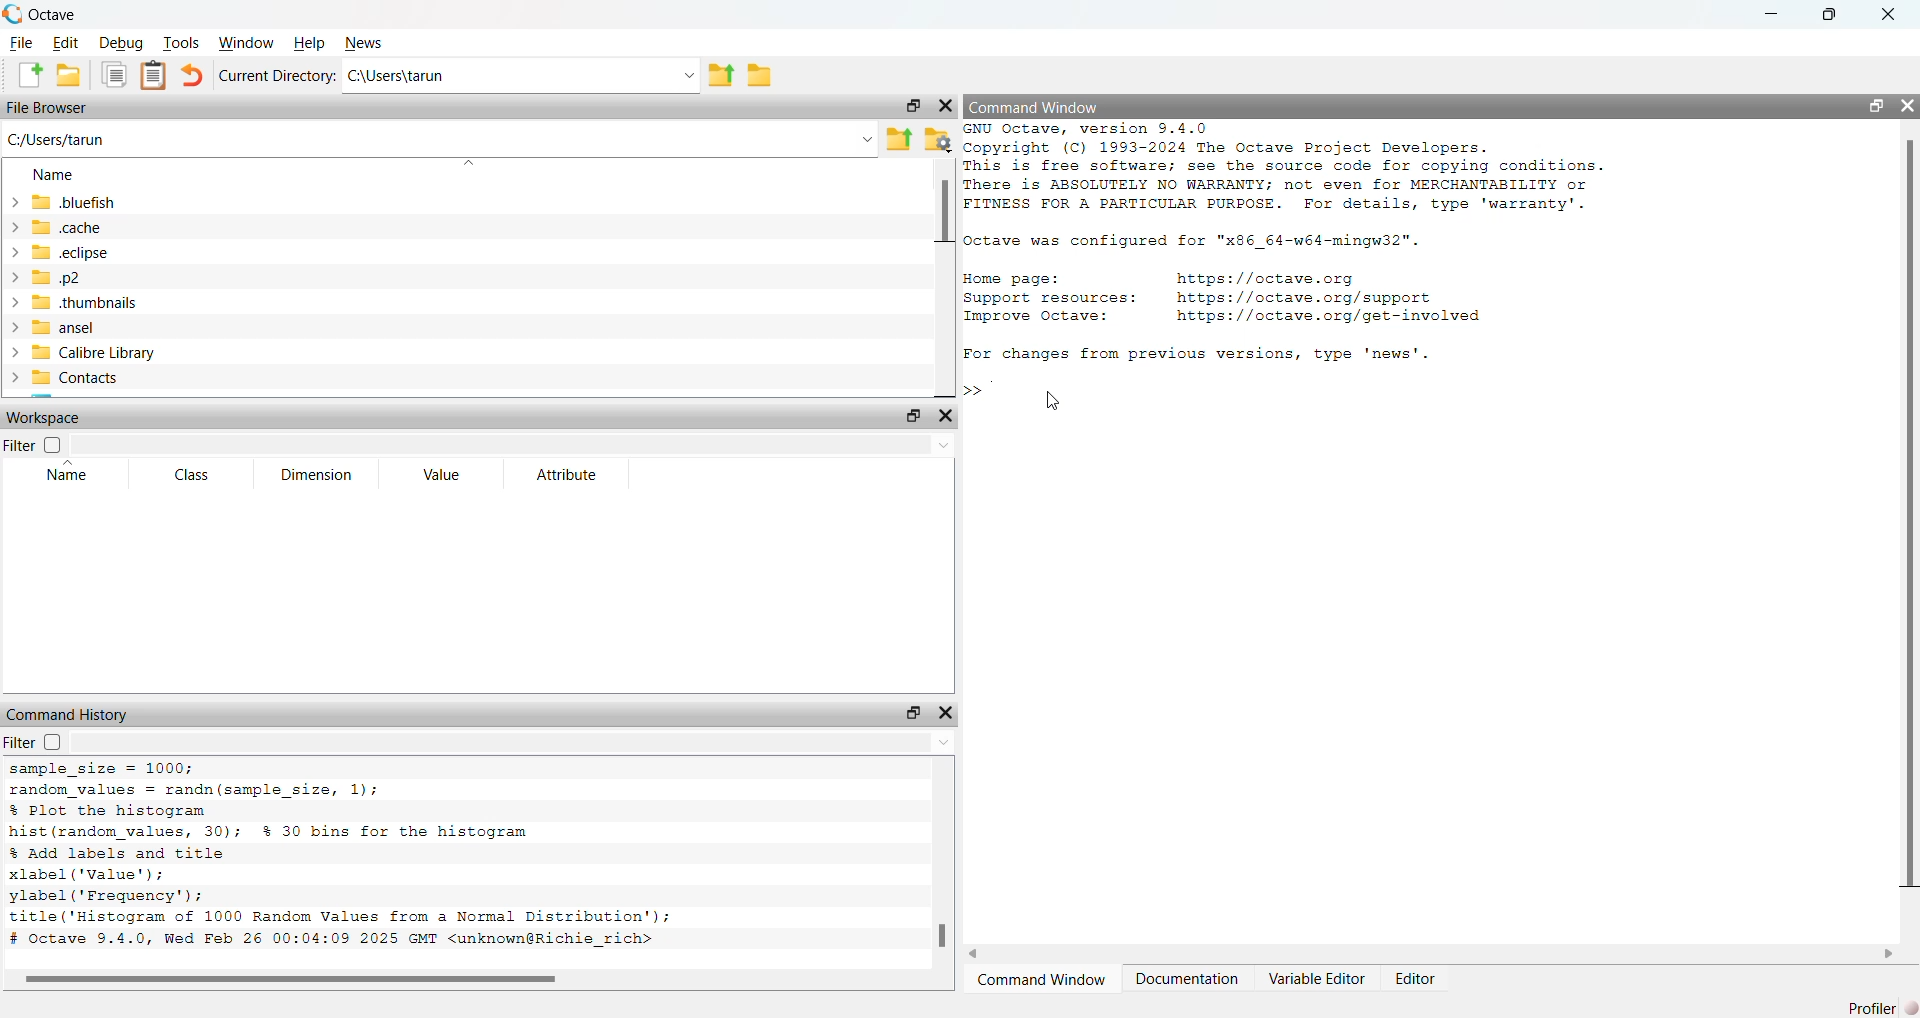 The image size is (1920, 1018). I want to click on logo, so click(13, 13).